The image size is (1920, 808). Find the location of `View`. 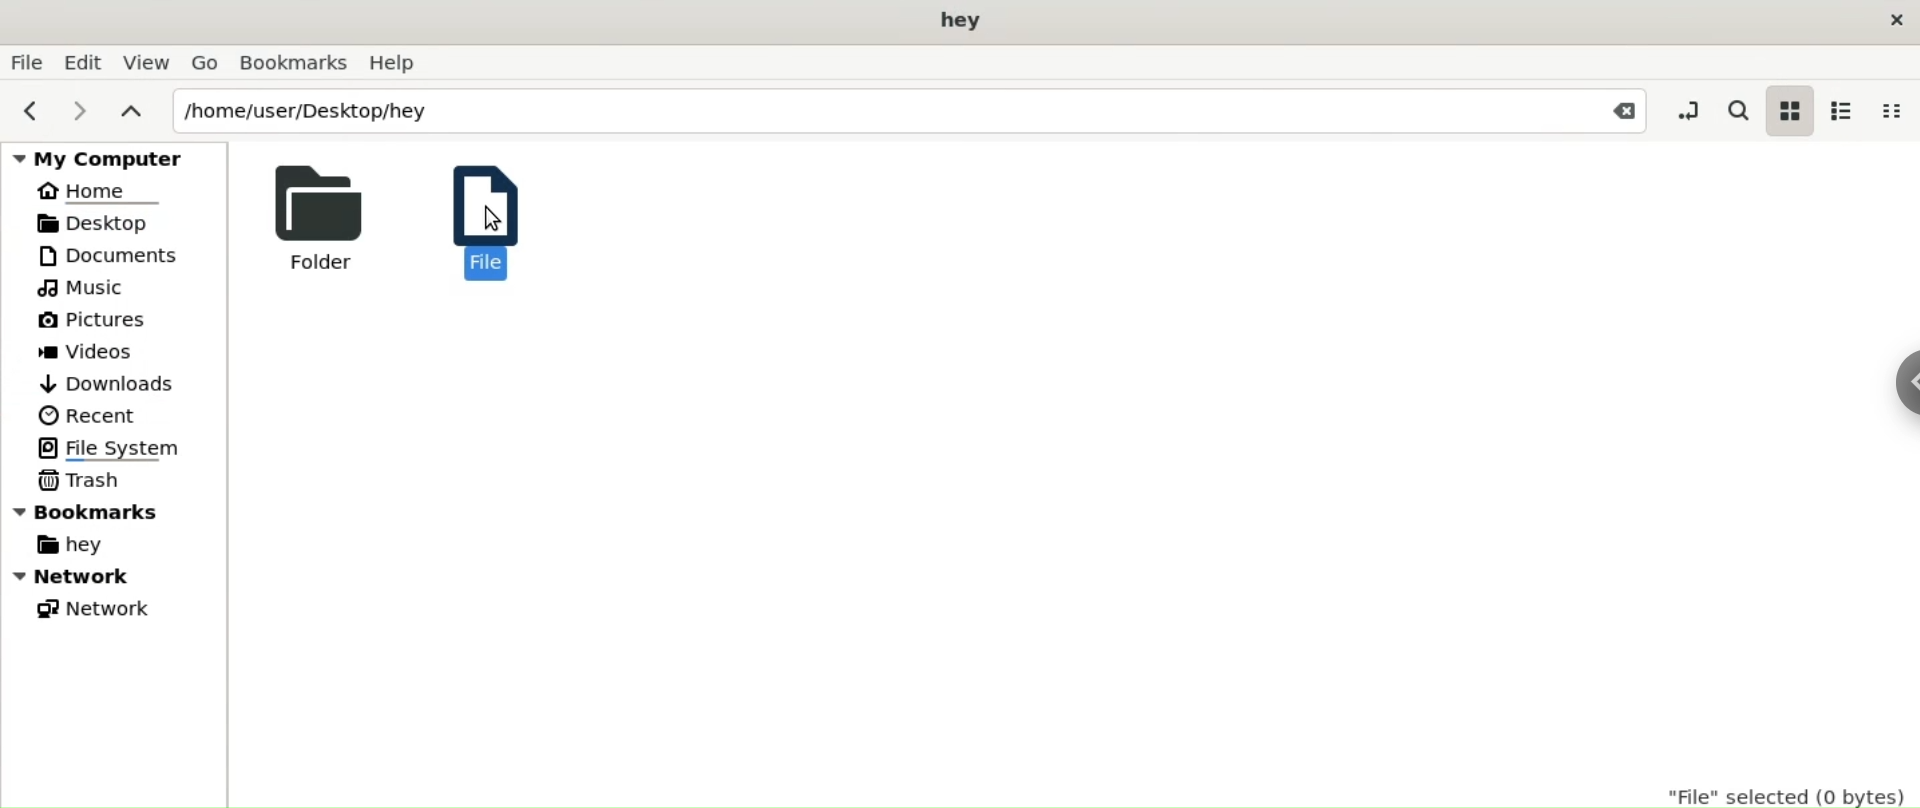

View is located at coordinates (148, 64).